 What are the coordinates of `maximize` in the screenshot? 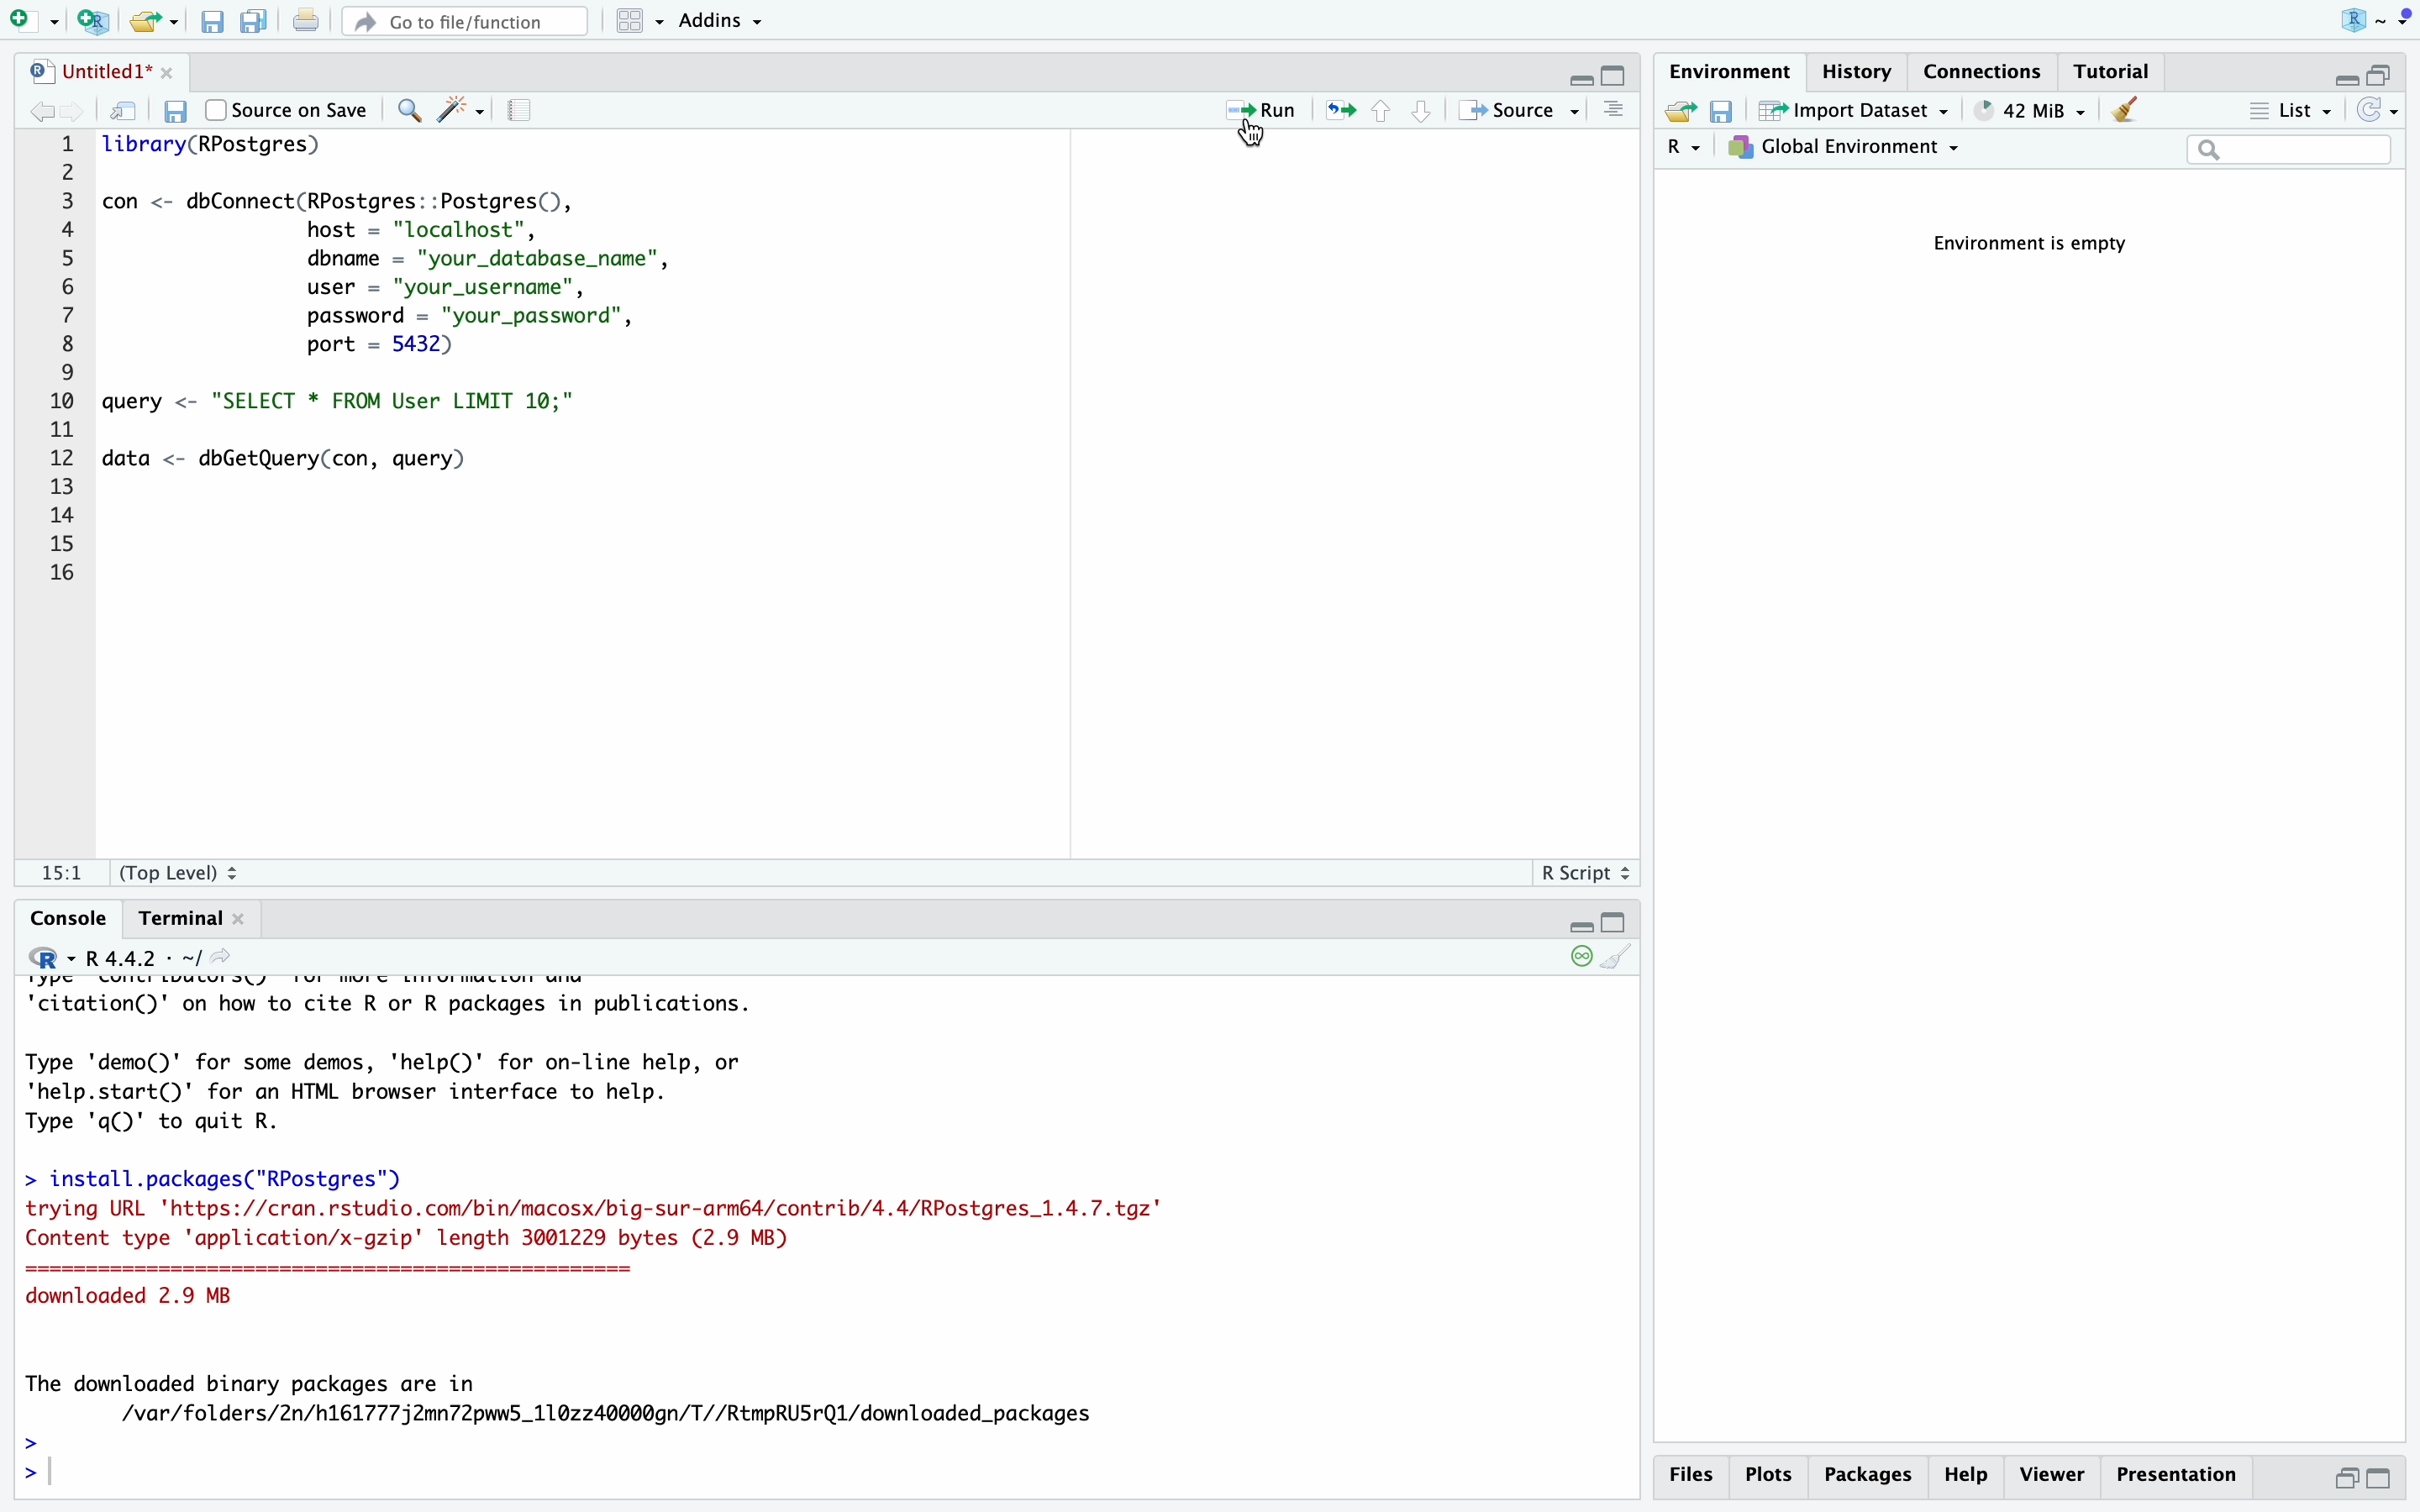 It's located at (1616, 70).